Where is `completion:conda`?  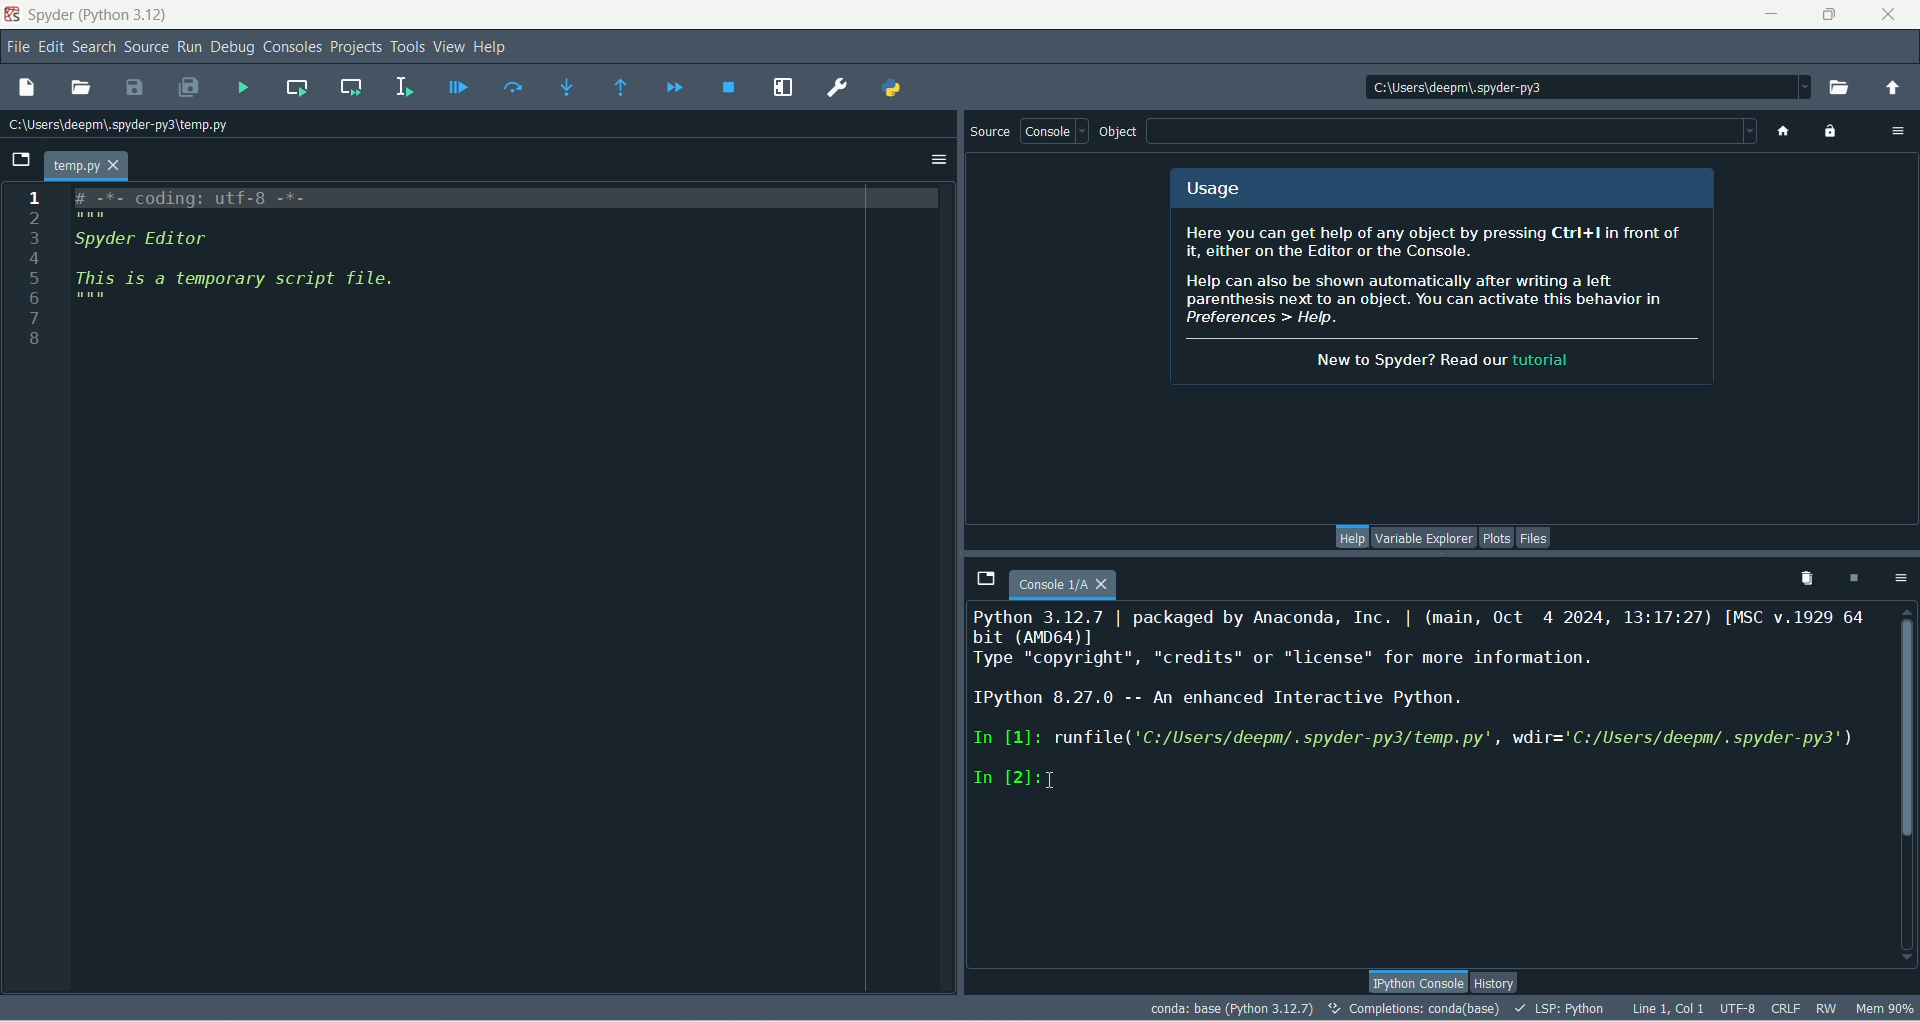
completion:conda is located at coordinates (1413, 1008).